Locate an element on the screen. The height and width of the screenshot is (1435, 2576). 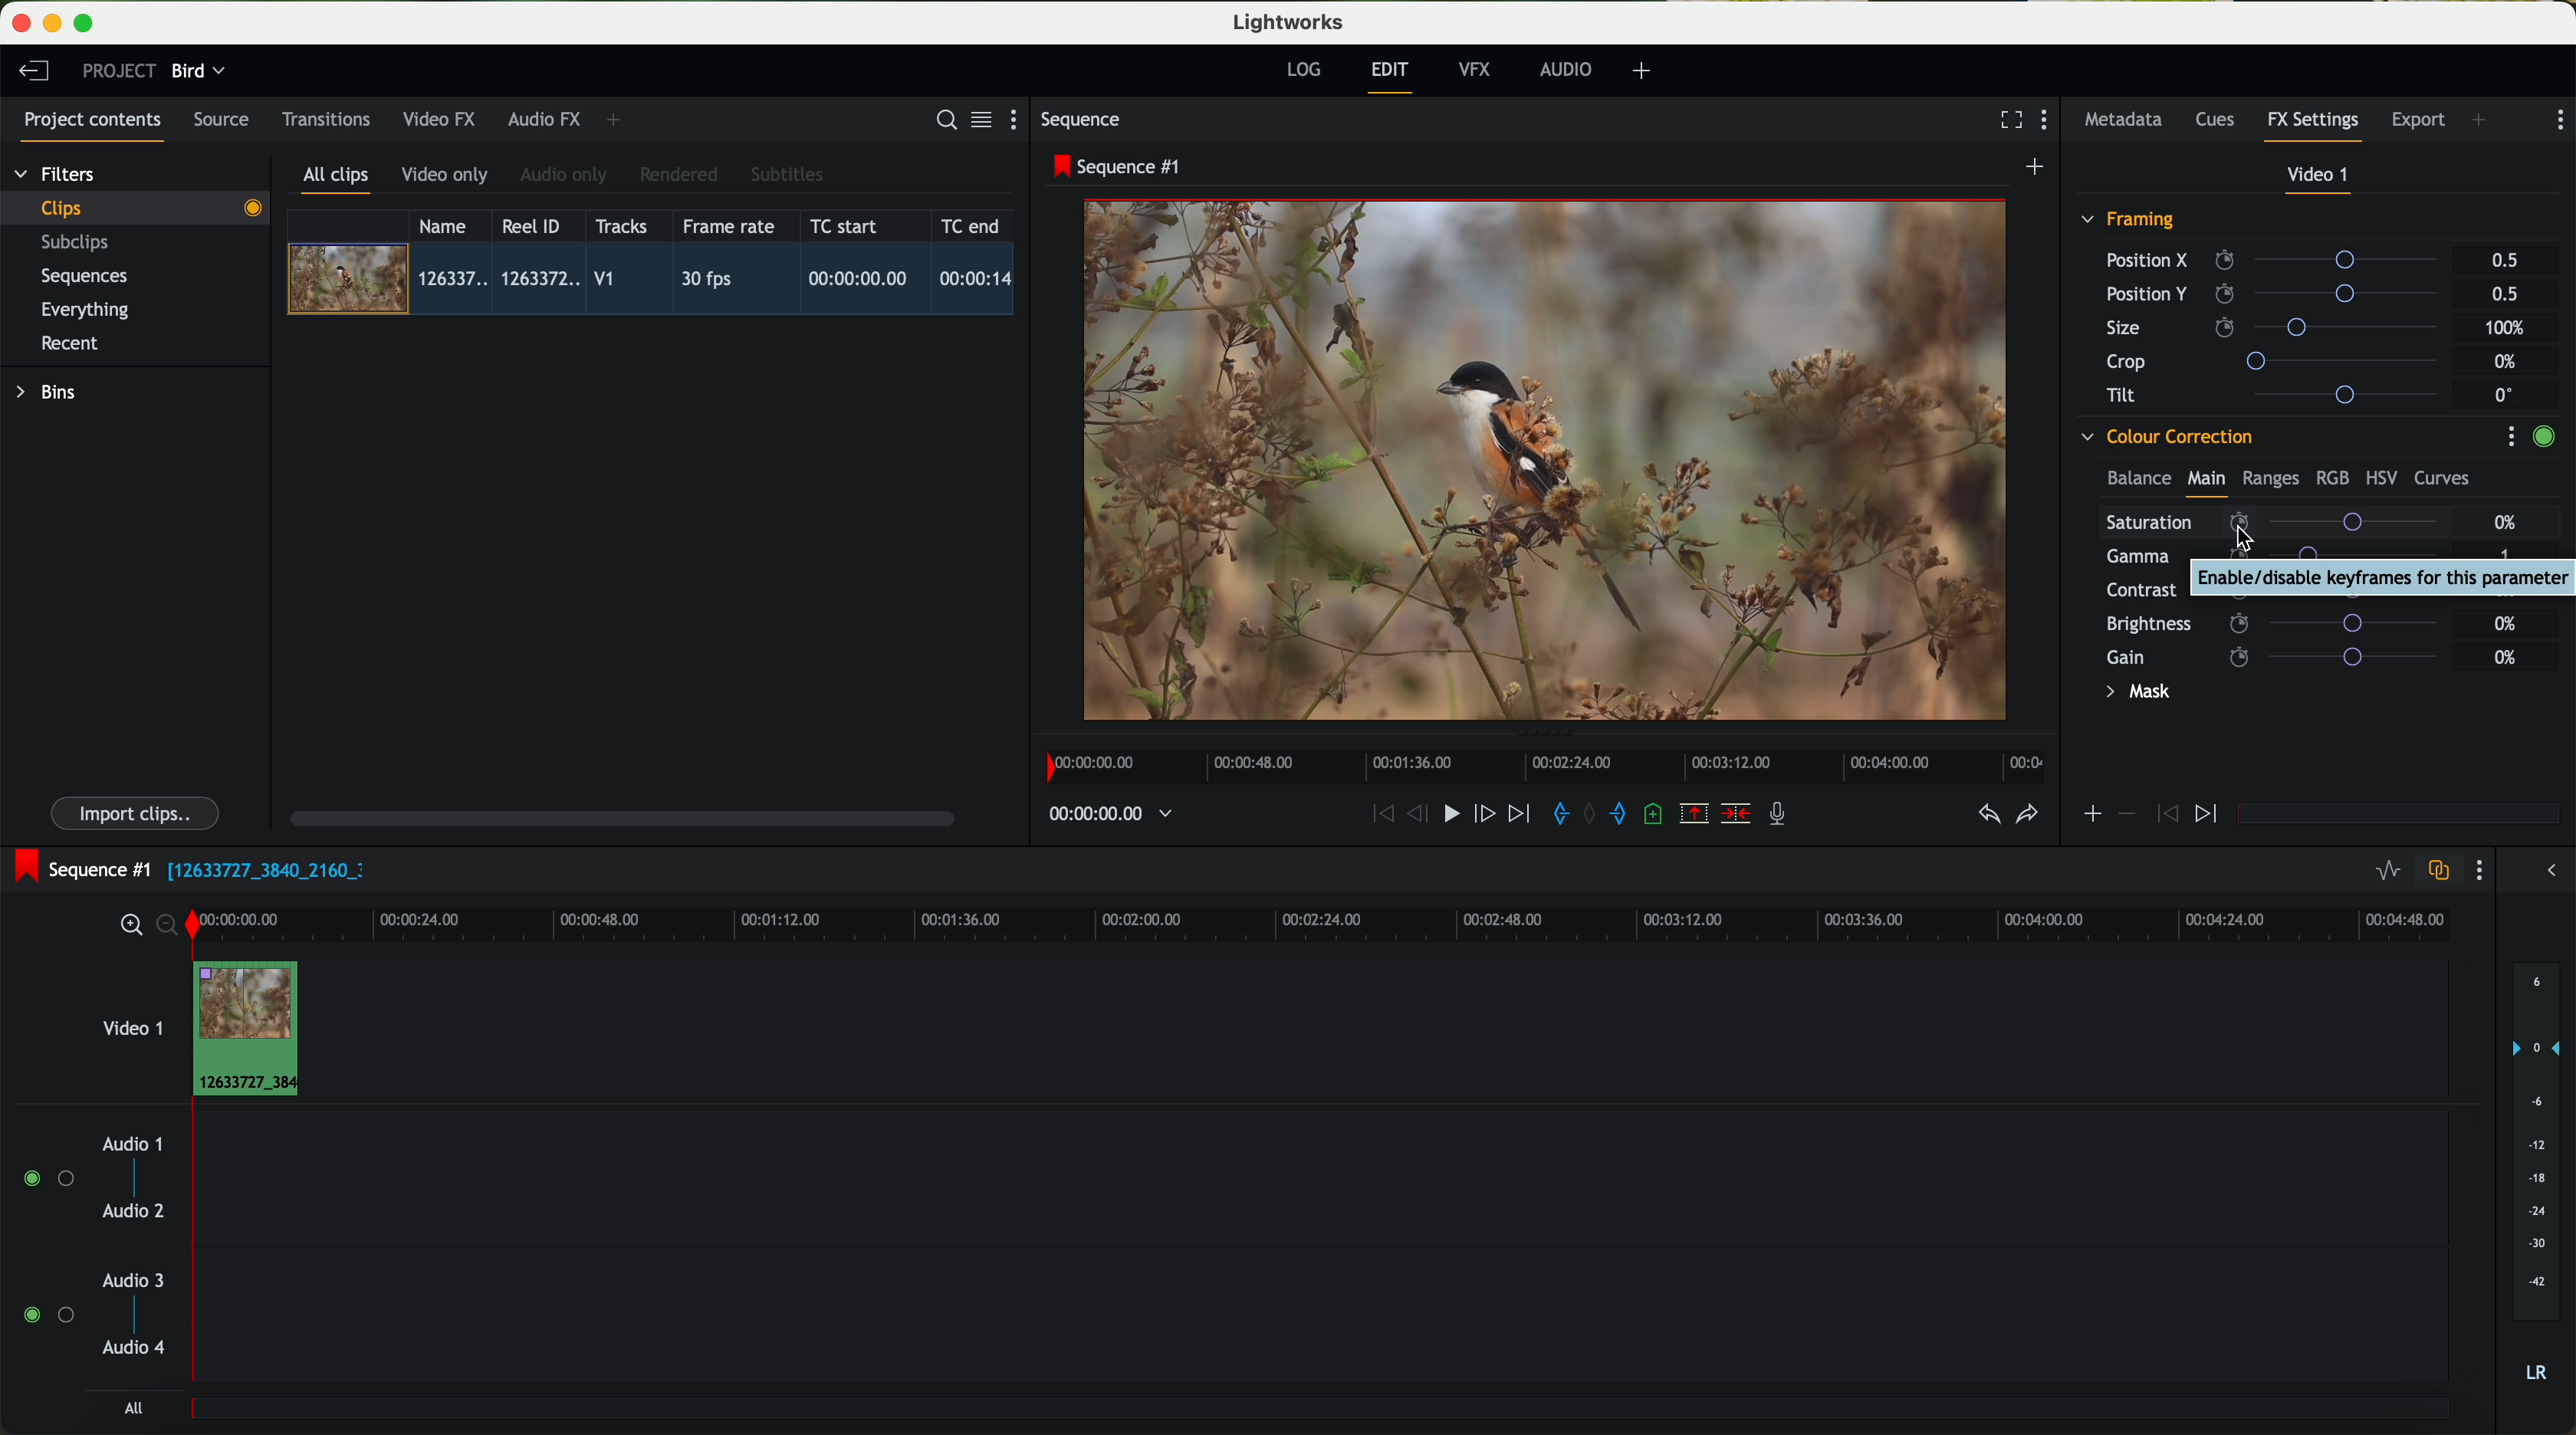
undo is located at coordinates (1987, 815).